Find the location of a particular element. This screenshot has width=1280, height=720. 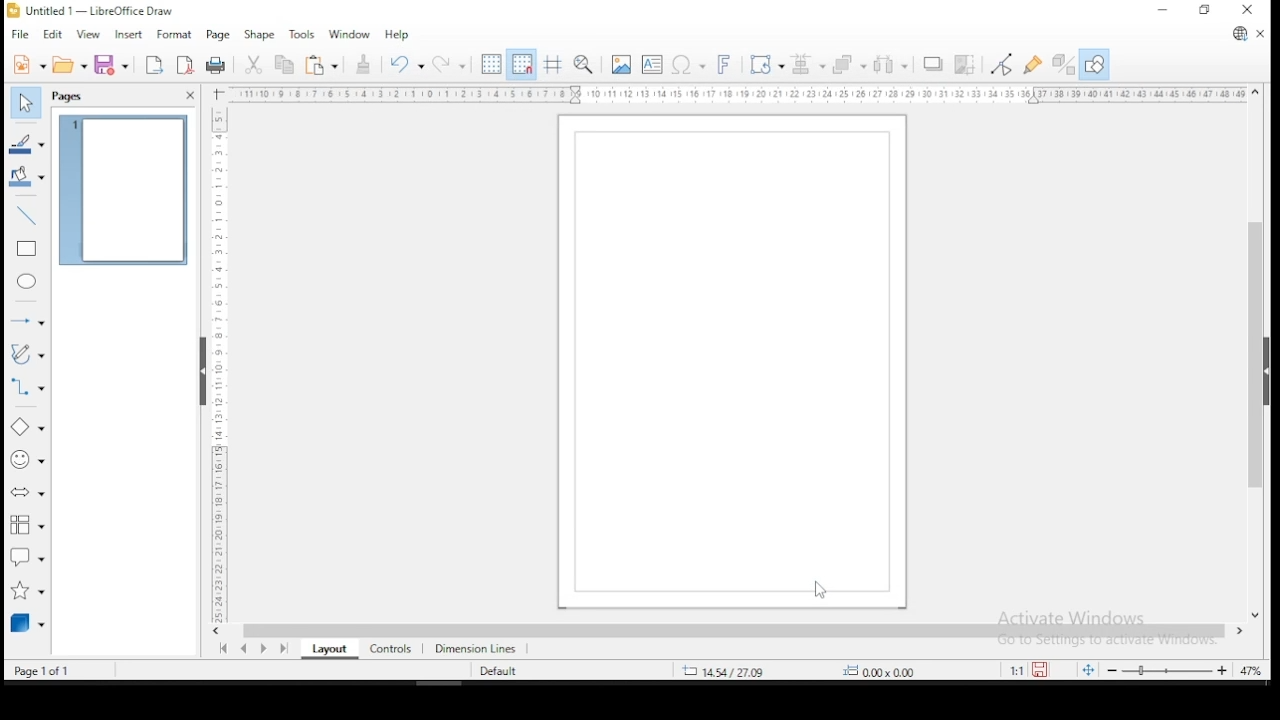

show helplines when moving is located at coordinates (555, 64).